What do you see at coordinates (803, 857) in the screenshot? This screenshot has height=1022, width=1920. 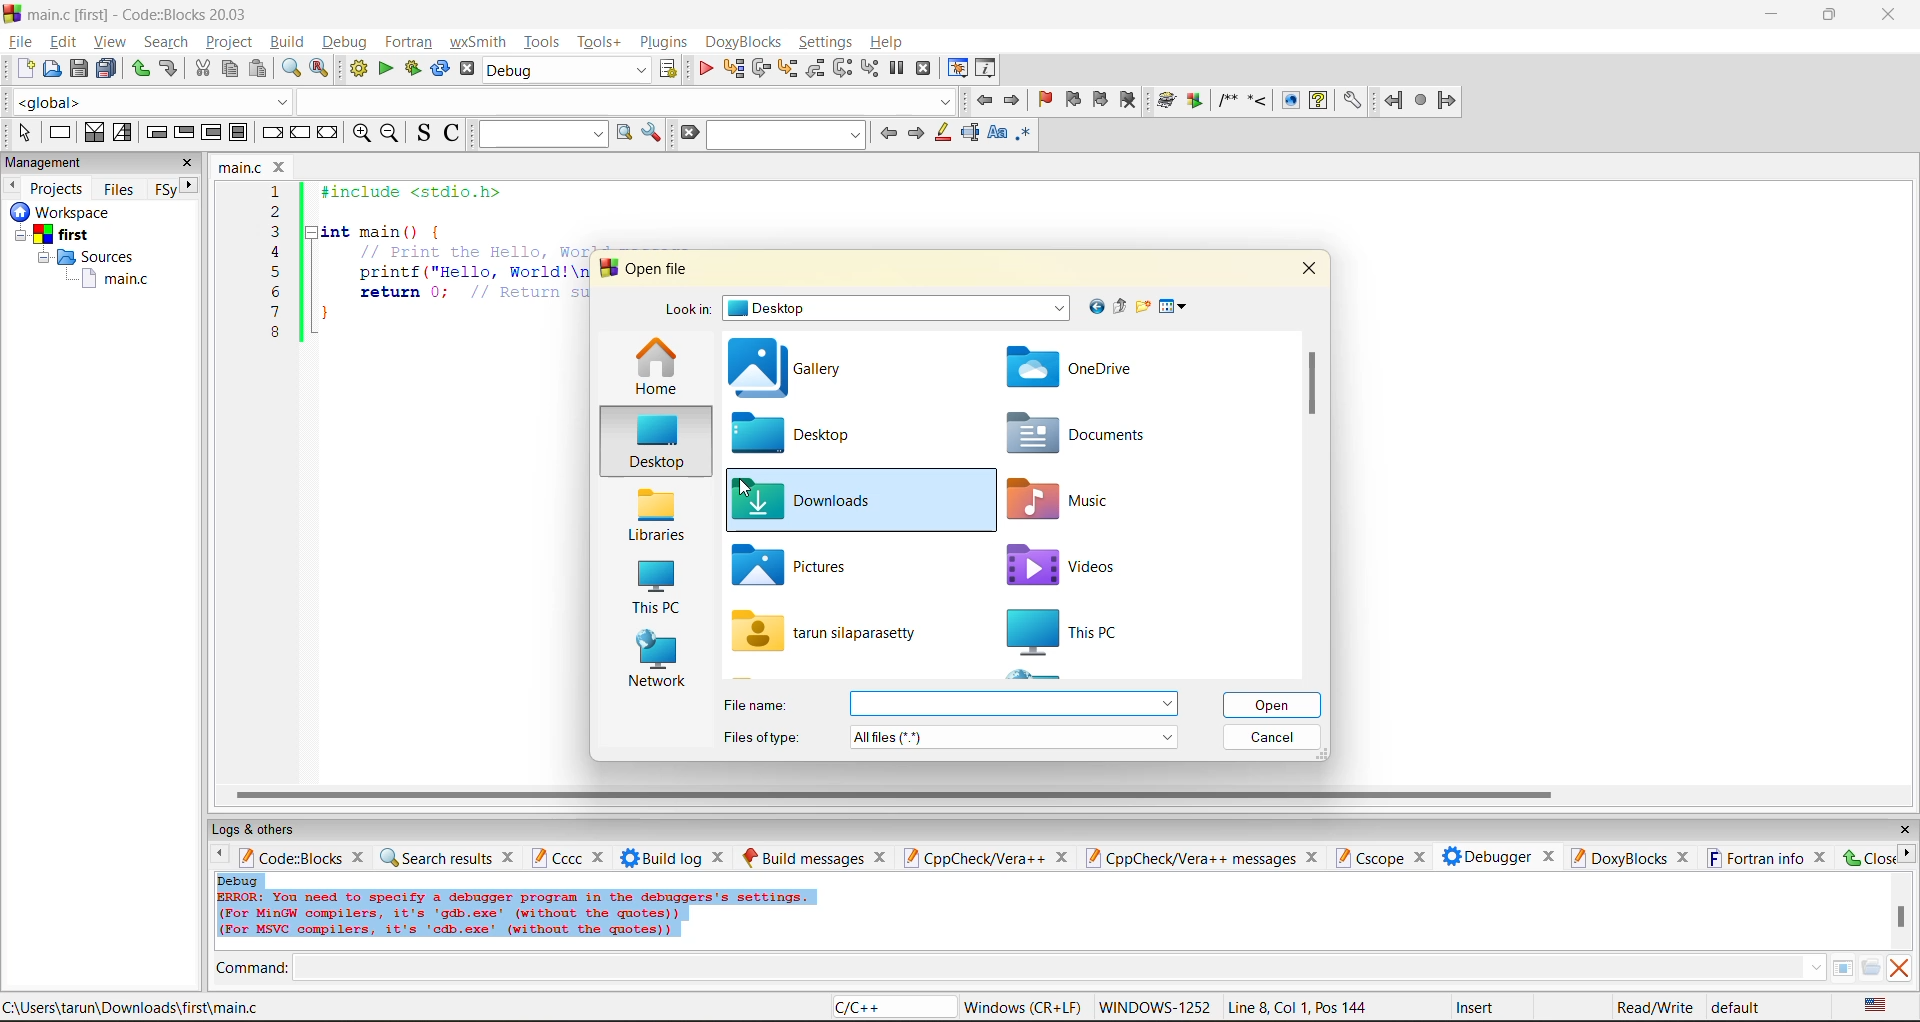 I see `build messages` at bounding box center [803, 857].